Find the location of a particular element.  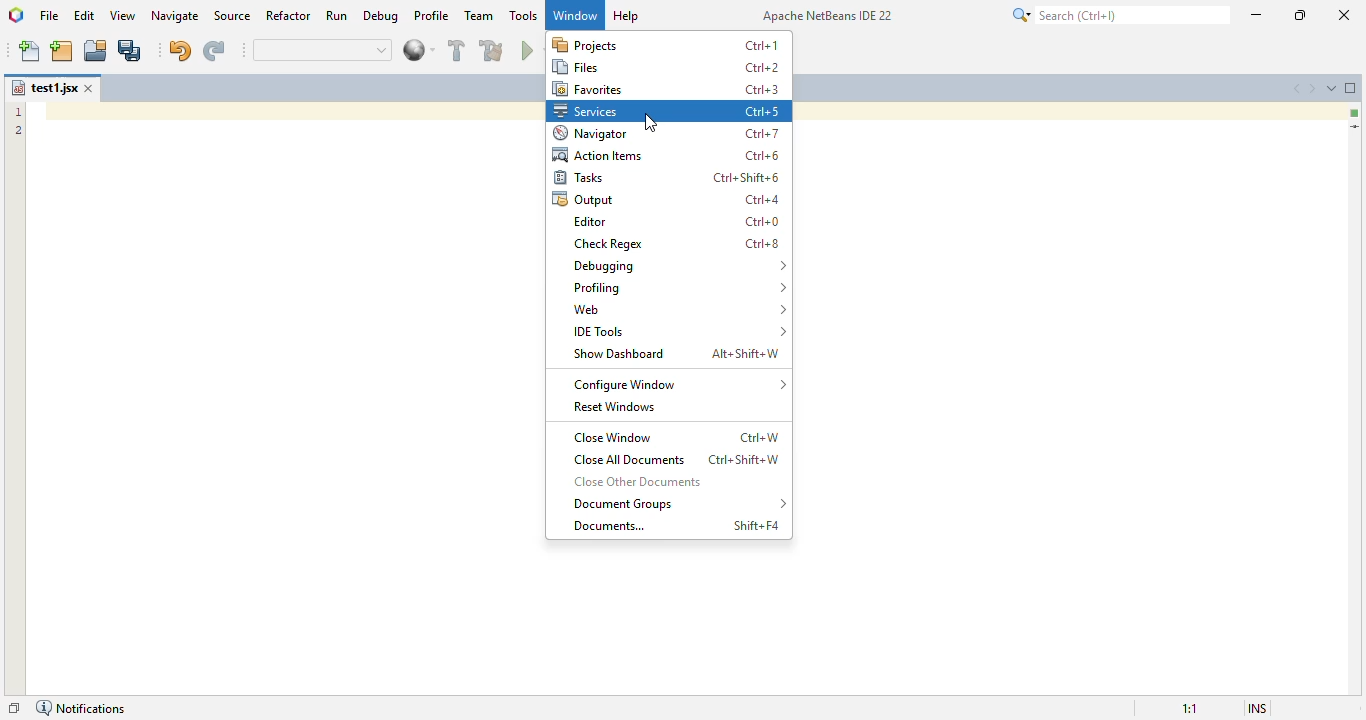

shortcut for files is located at coordinates (762, 68).